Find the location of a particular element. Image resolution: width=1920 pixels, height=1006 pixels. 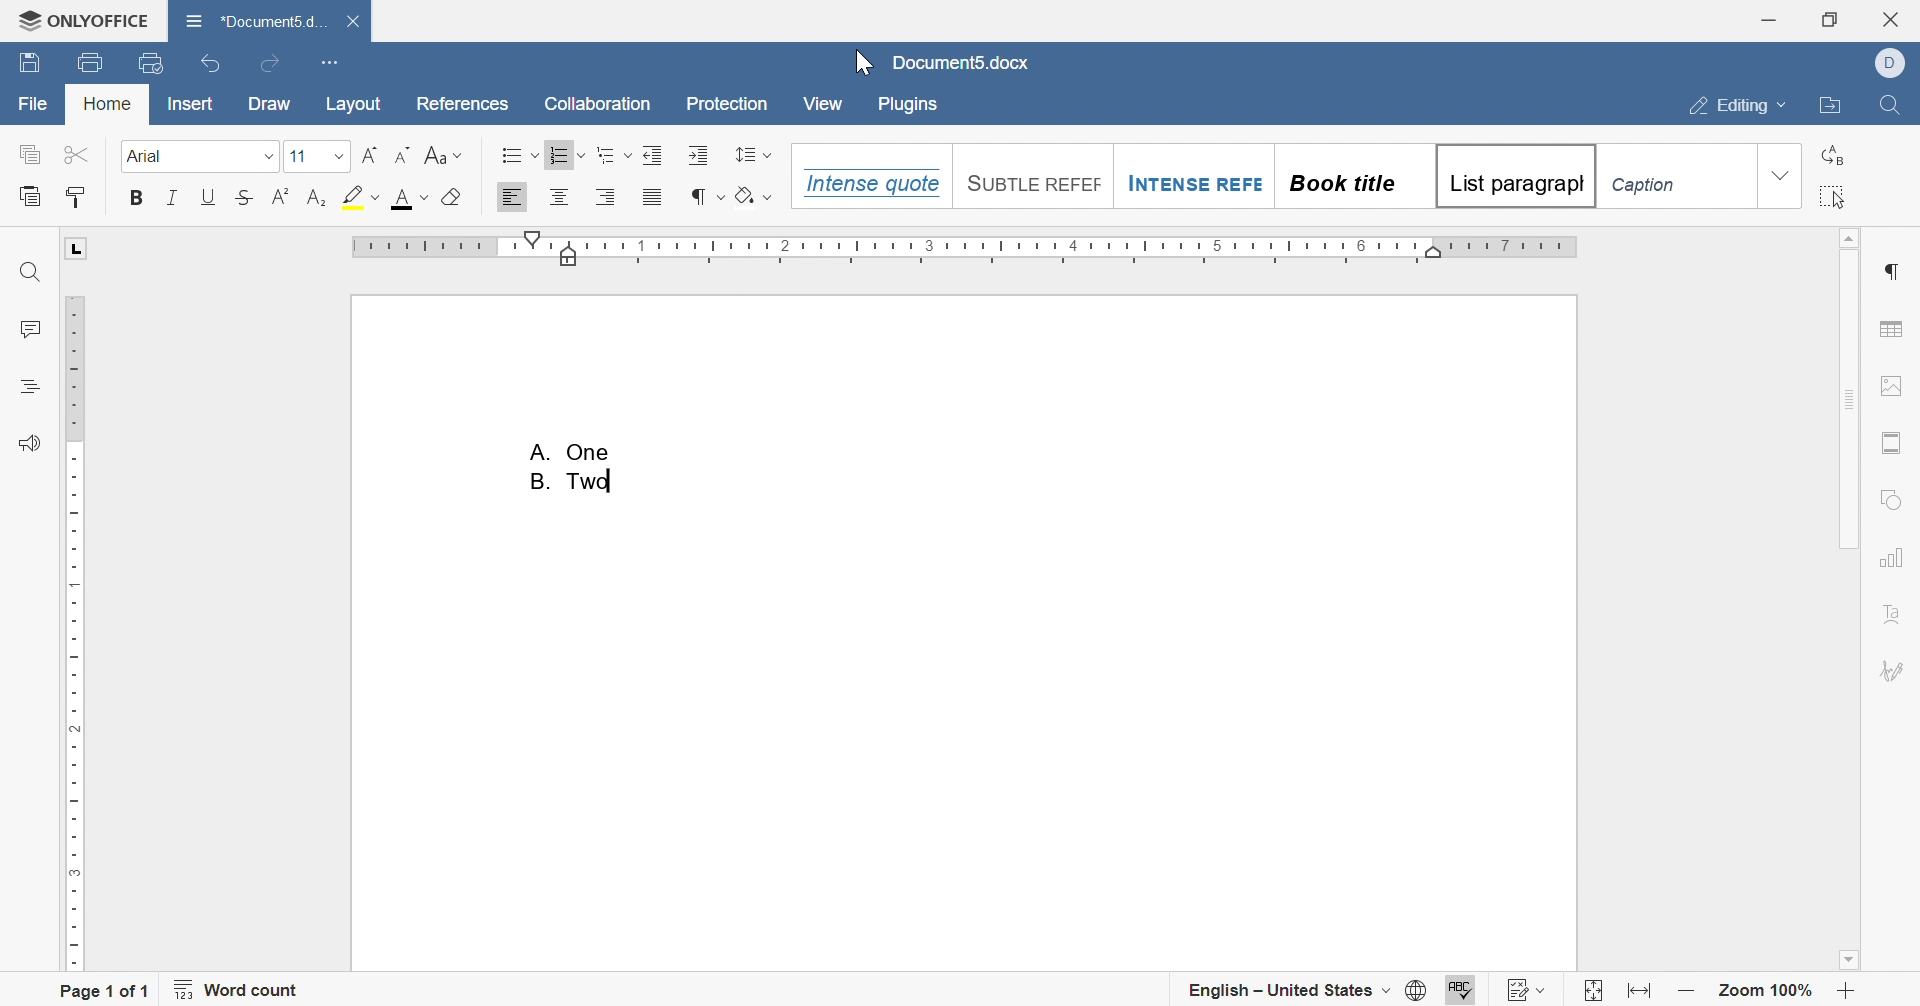

L is located at coordinates (79, 249).